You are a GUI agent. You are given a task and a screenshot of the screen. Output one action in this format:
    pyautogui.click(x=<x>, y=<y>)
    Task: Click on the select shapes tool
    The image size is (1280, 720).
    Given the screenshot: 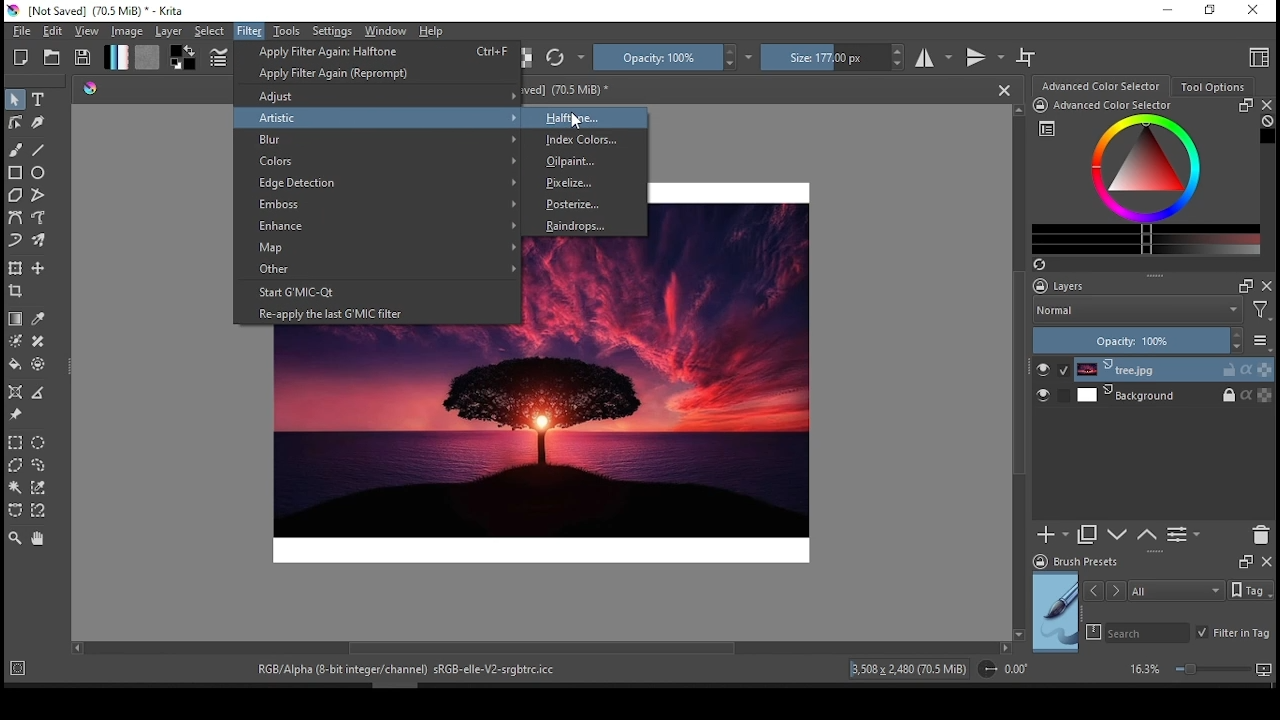 What is the action you would take?
    pyautogui.click(x=15, y=100)
    